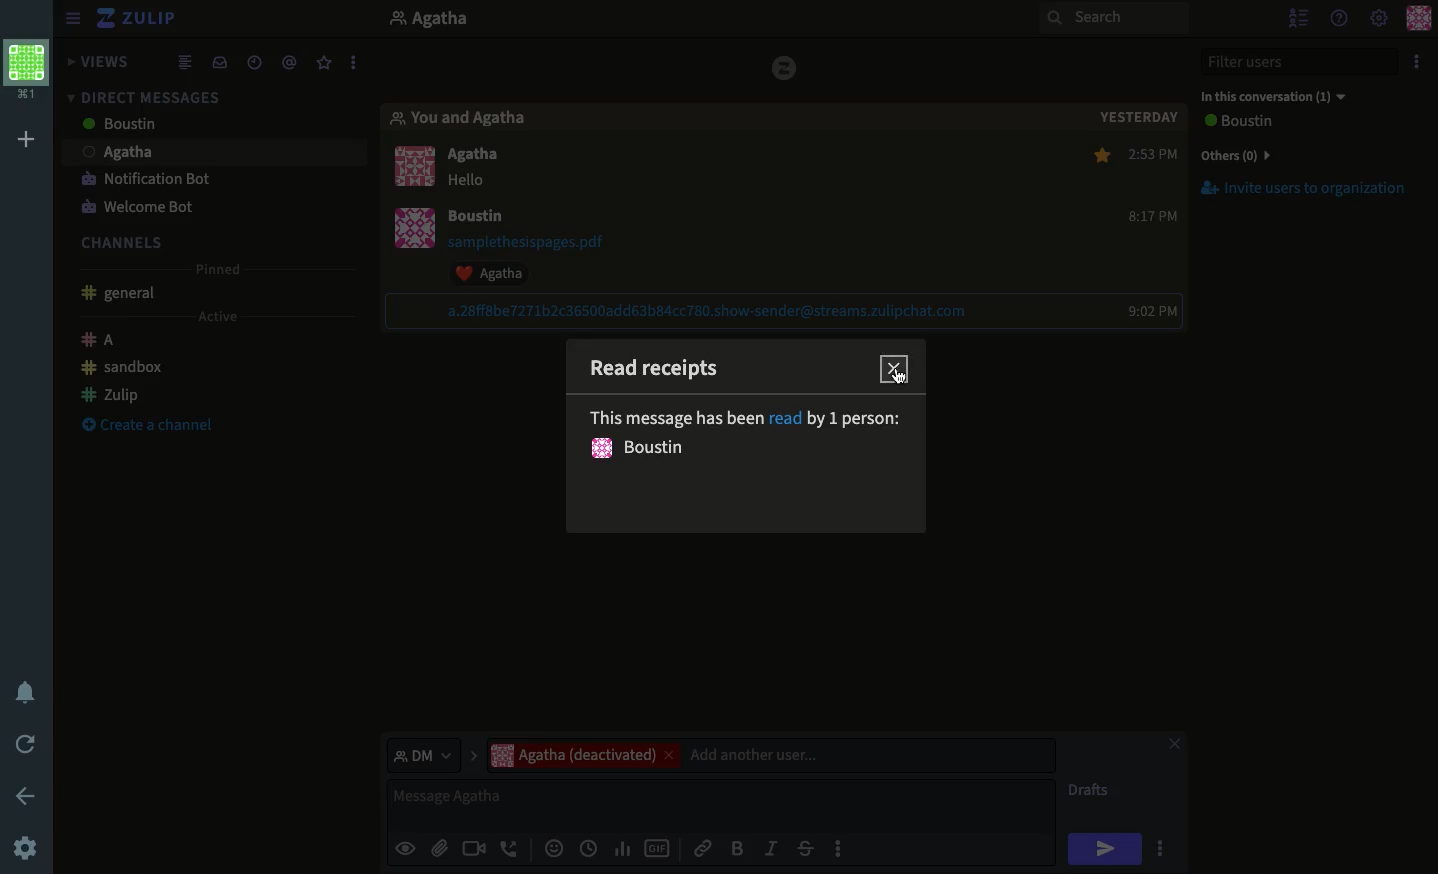  I want to click on Users, so click(481, 156).